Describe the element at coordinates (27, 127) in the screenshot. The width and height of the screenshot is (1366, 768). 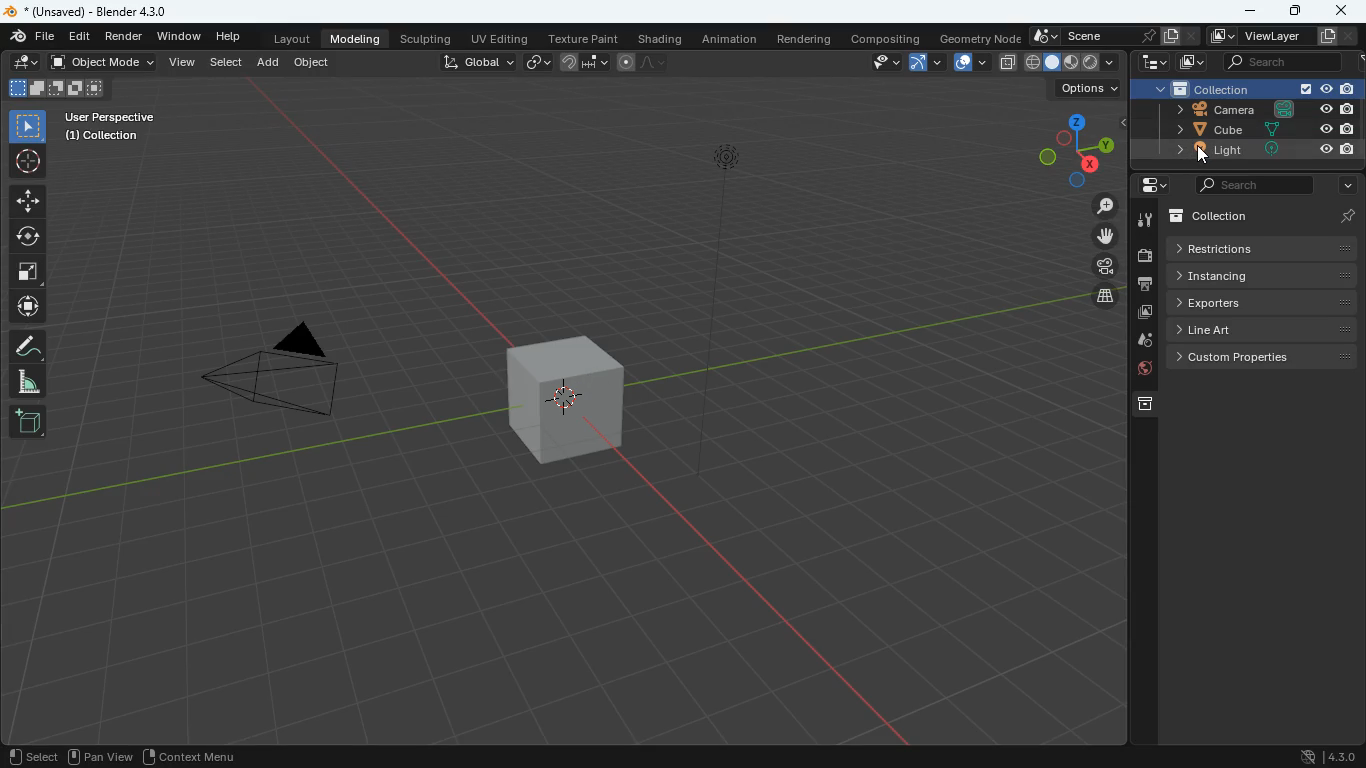
I see `select` at that location.